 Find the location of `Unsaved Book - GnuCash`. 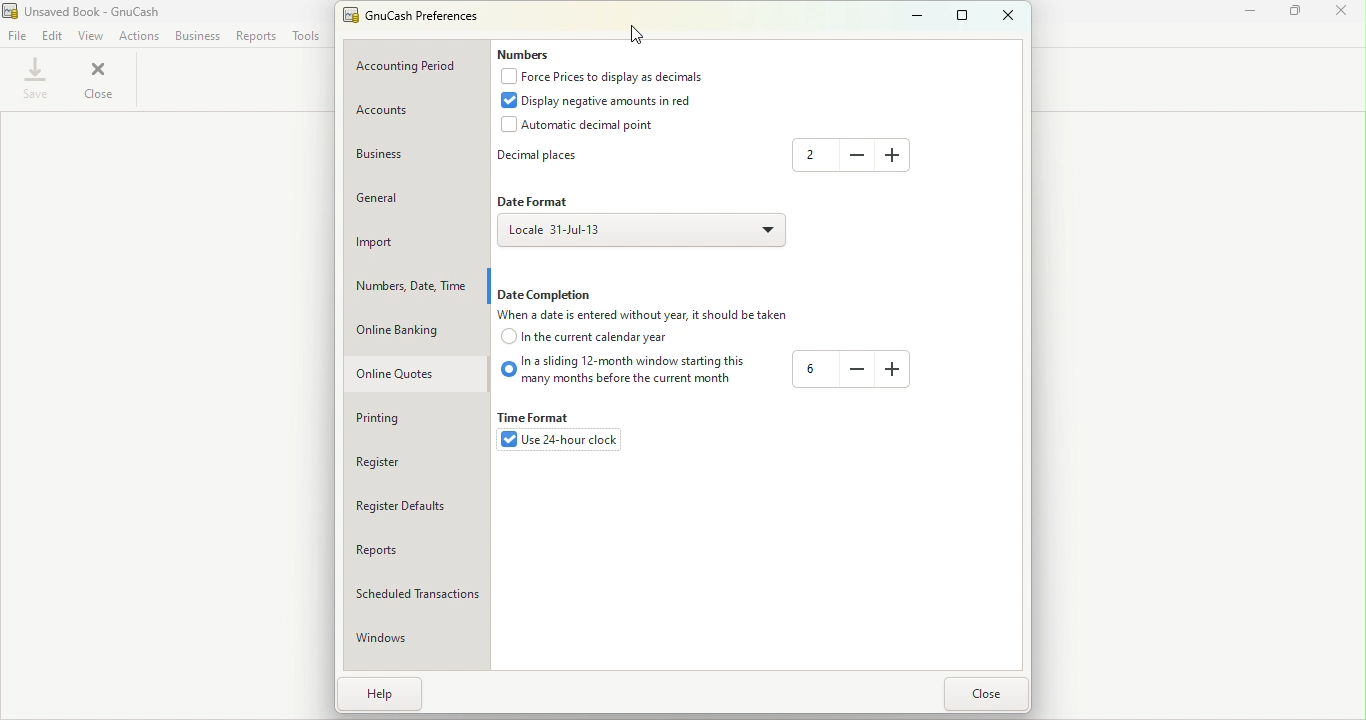

Unsaved Book - GnuCash is located at coordinates (82, 11).